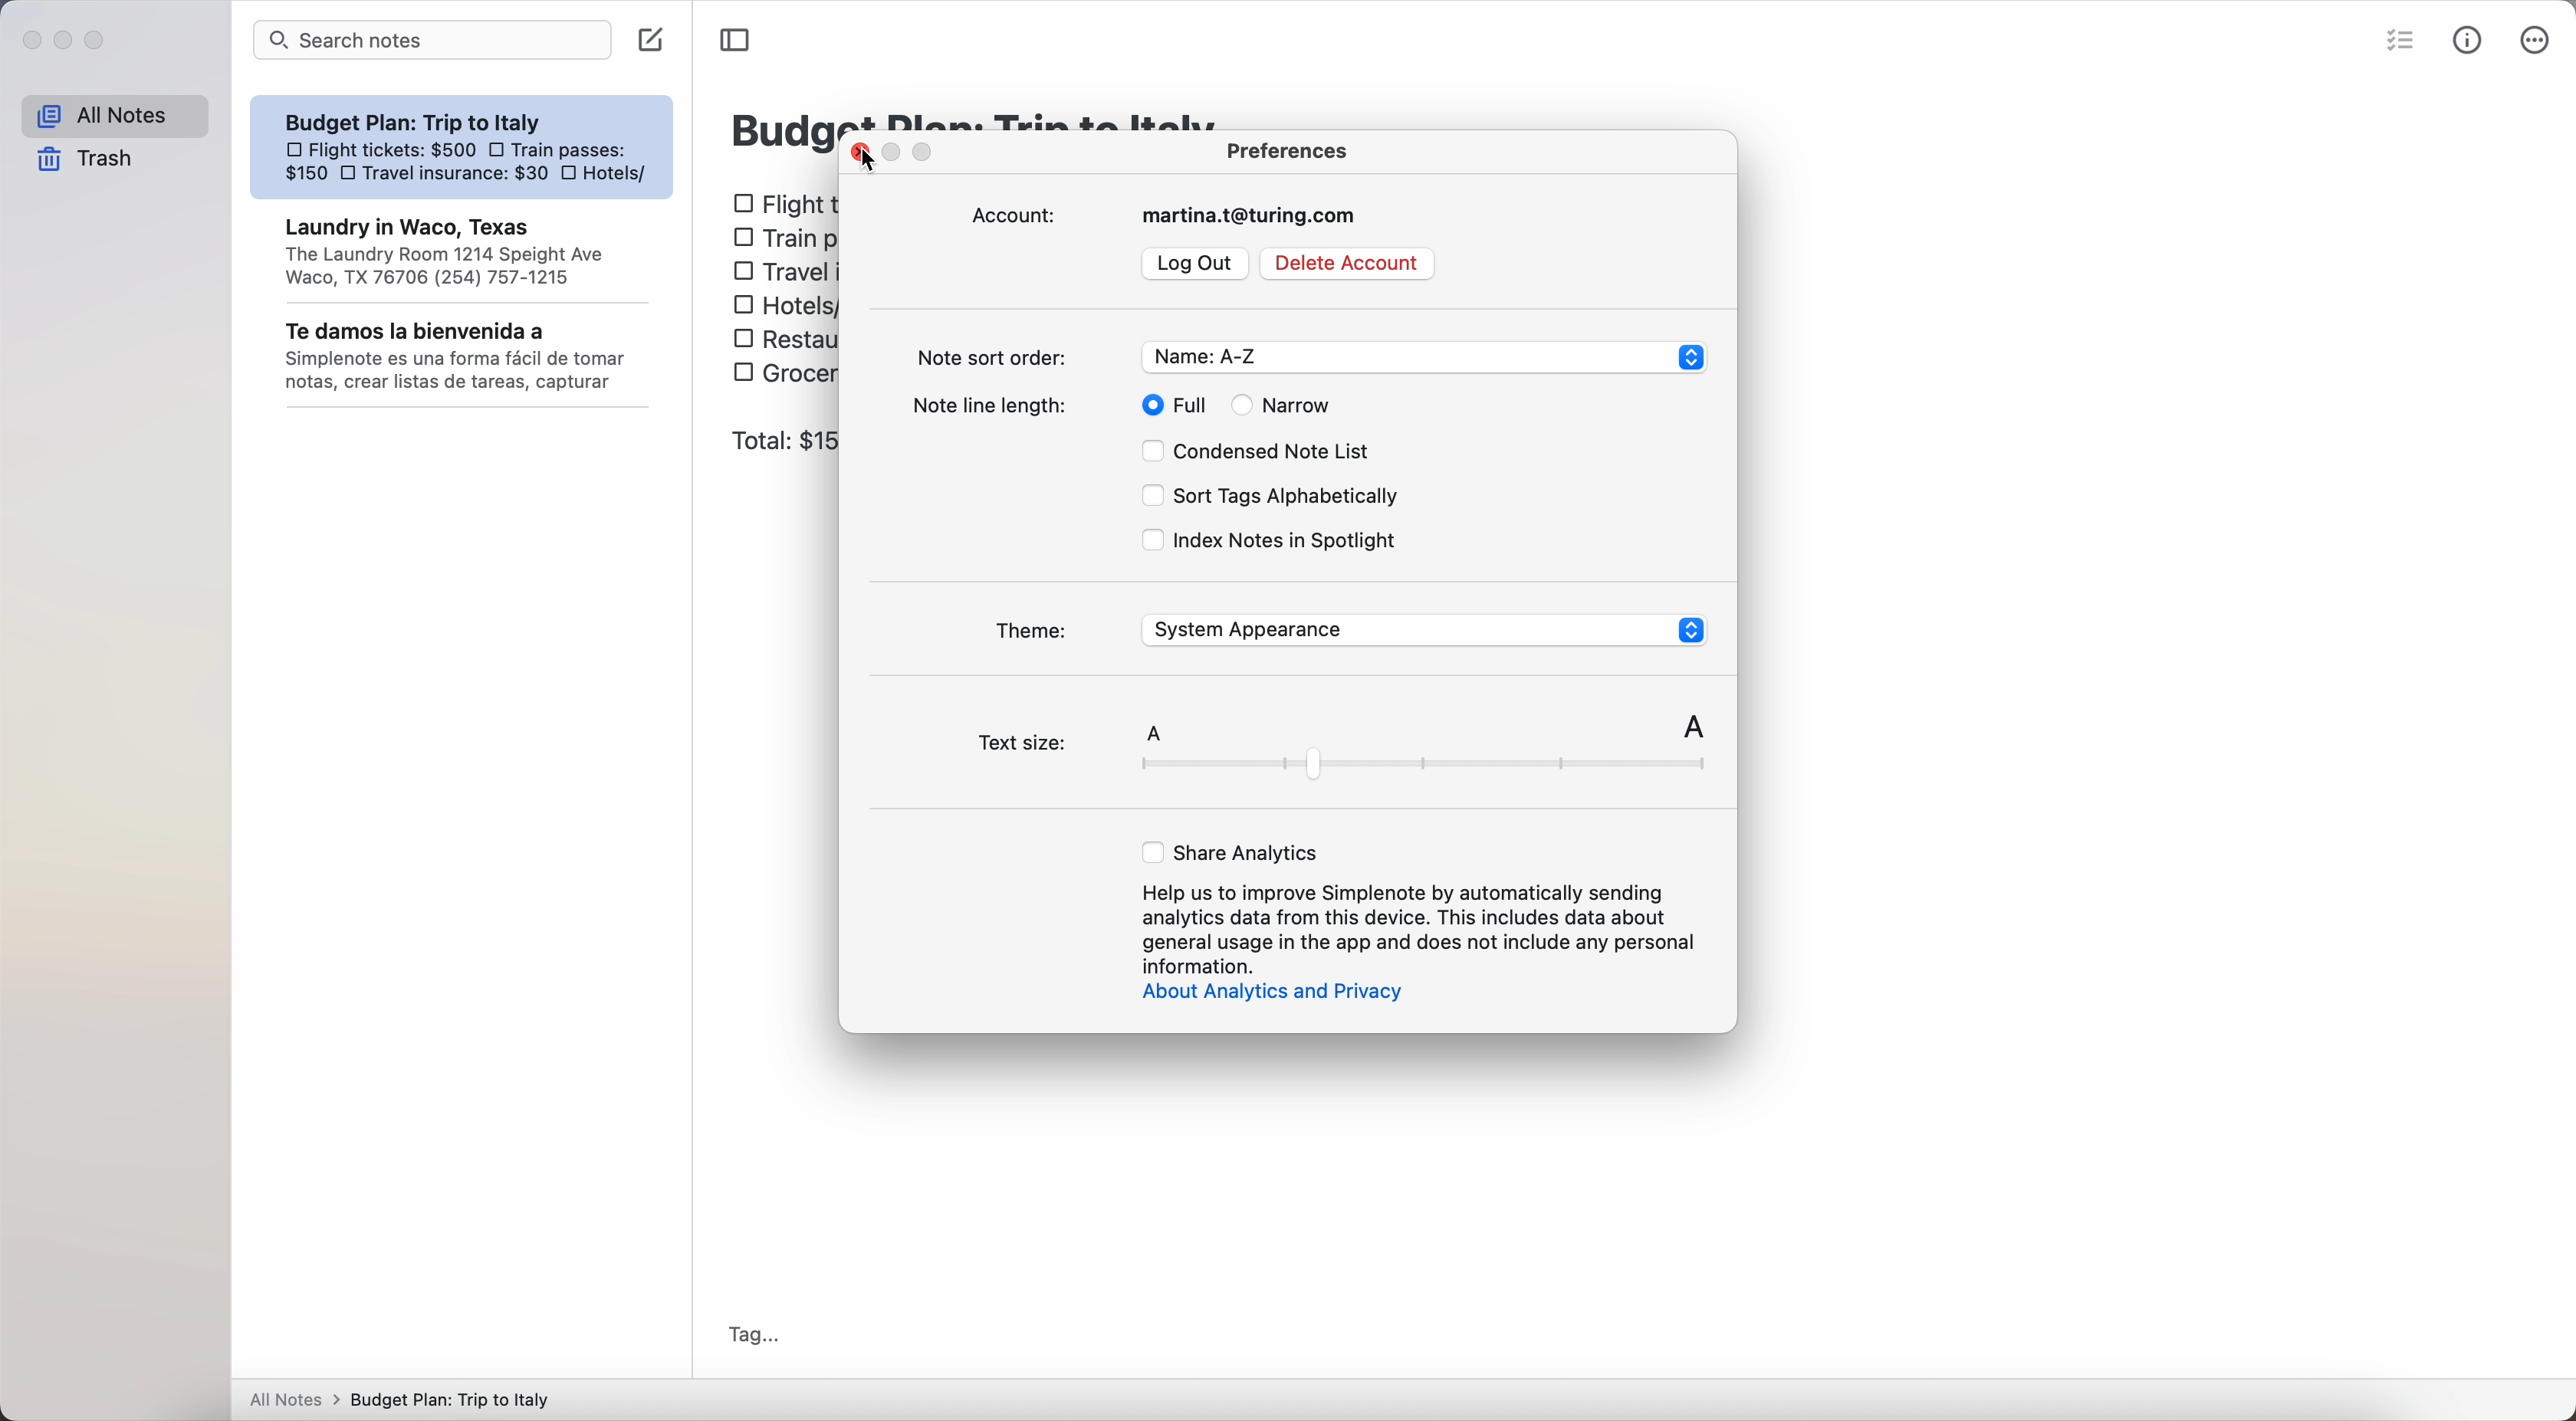  Describe the element at coordinates (1172, 216) in the screenshot. I see `account: martina.t@turing.com` at that location.